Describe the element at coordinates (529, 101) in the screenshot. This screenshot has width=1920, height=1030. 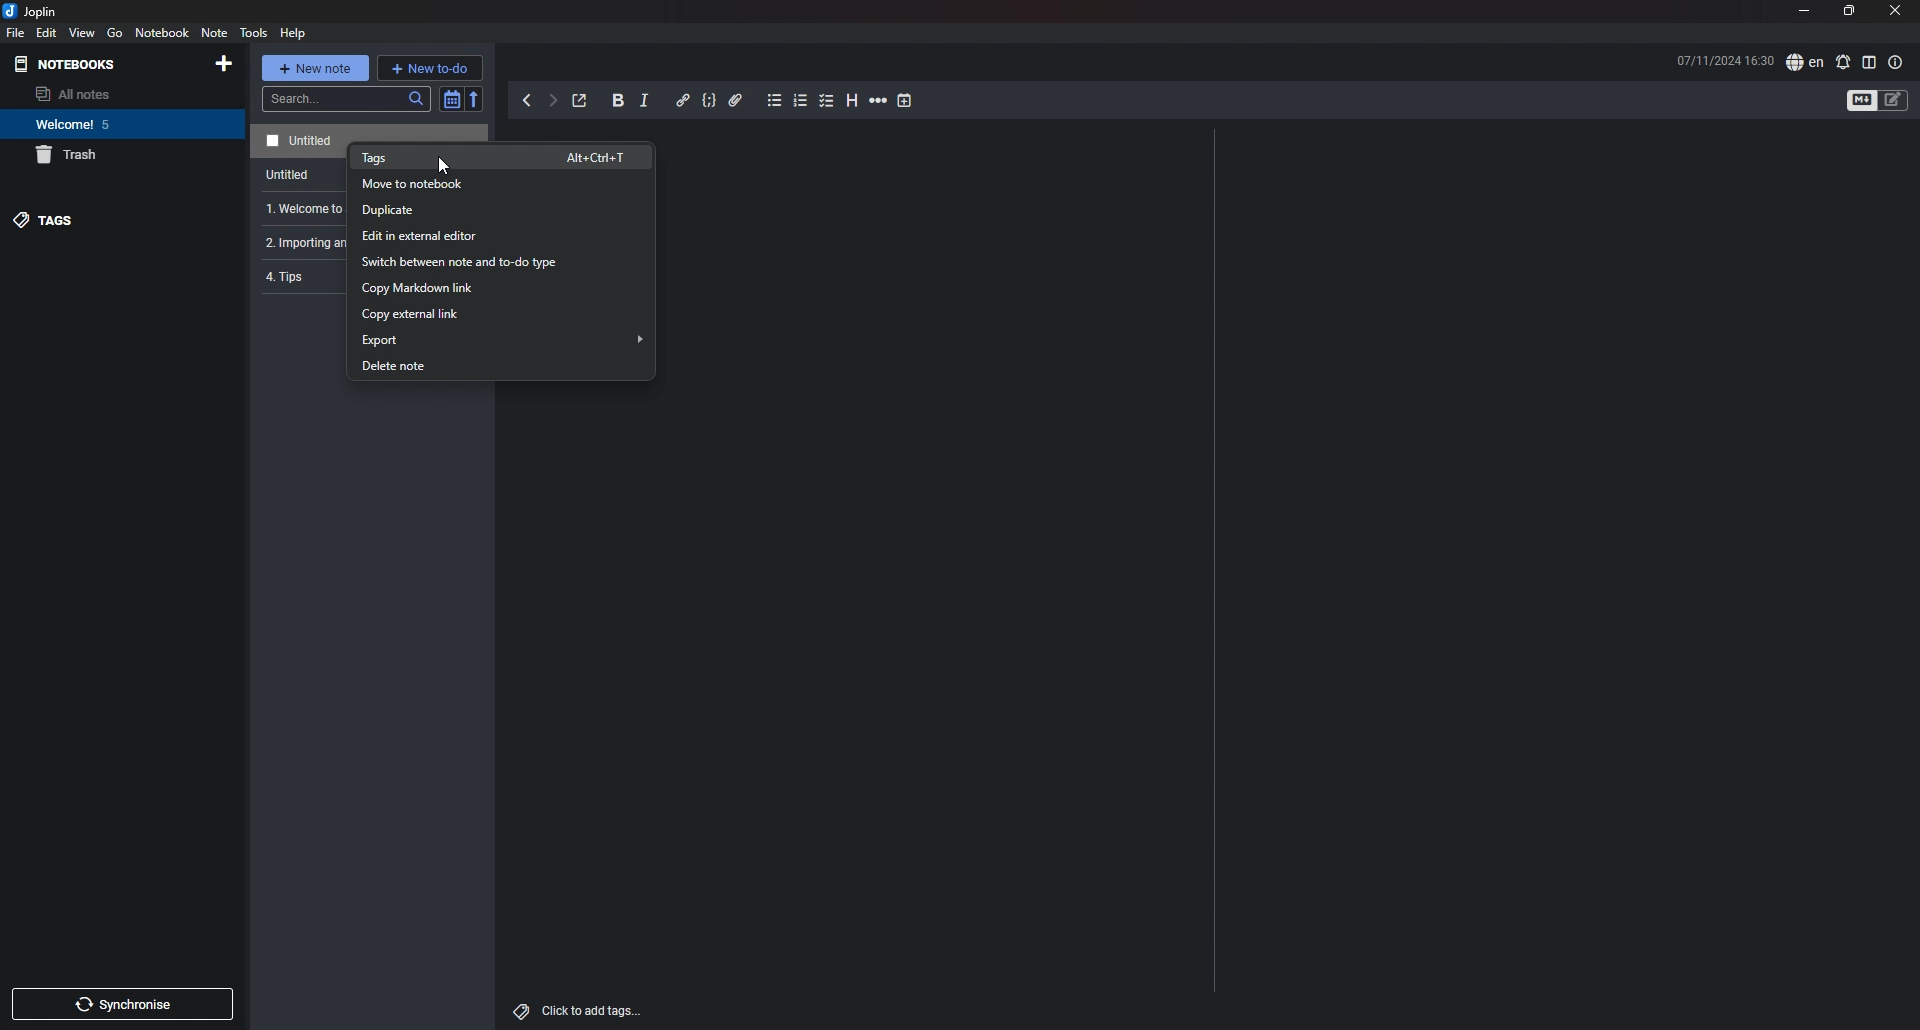
I see `back` at that location.